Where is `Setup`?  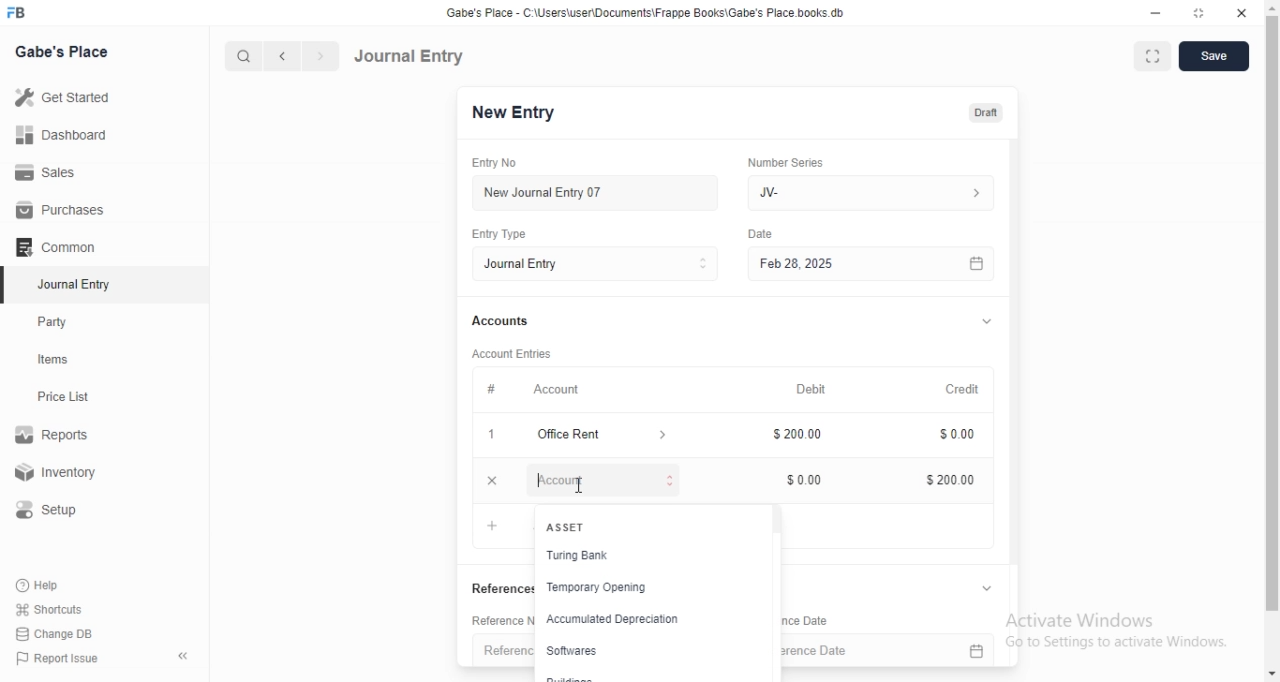 Setup is located at coordinates (54, 510).